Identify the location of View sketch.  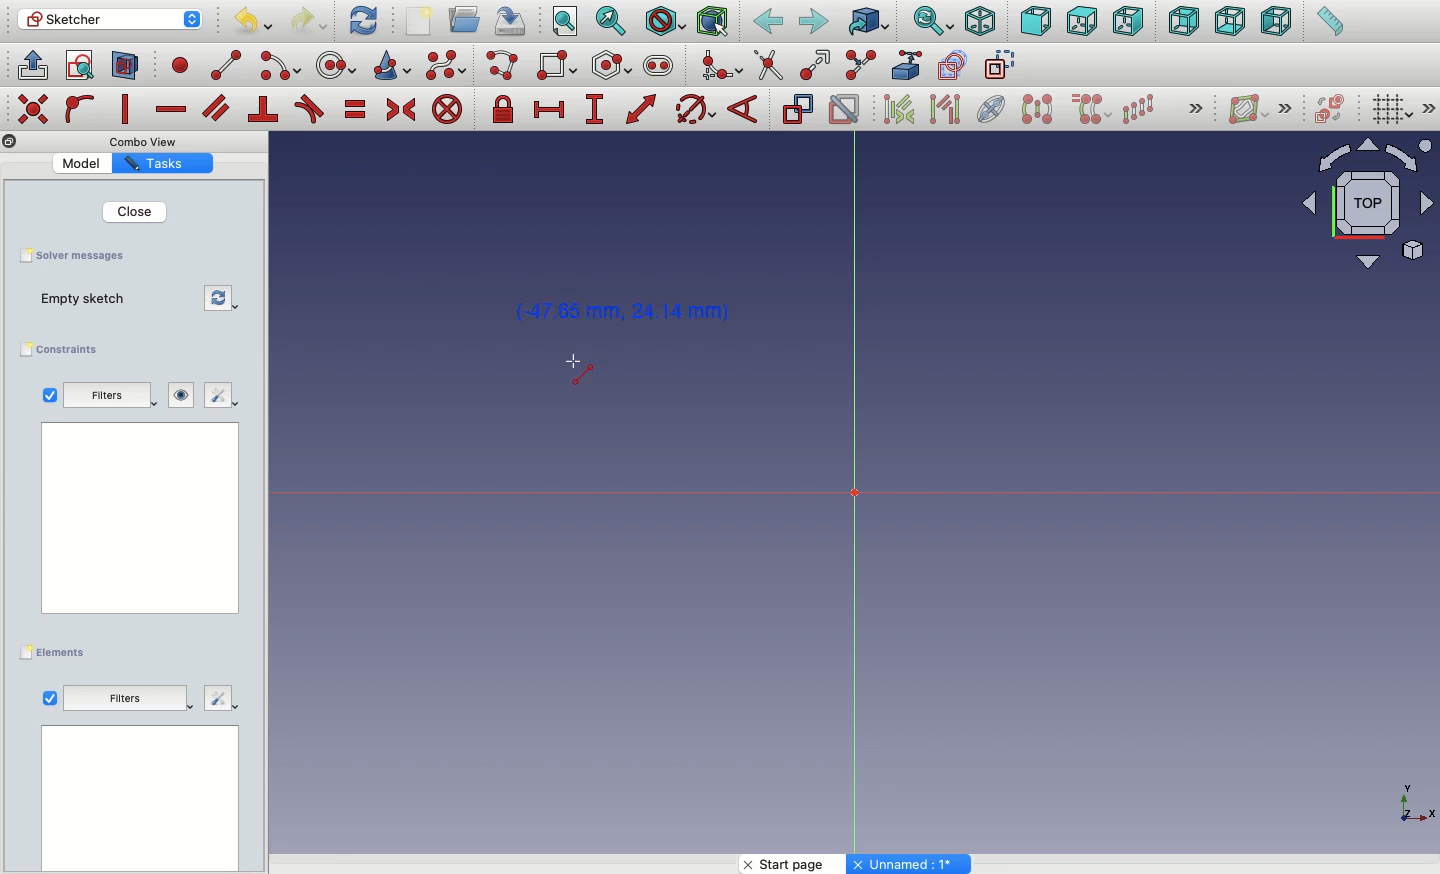
(80, 67).